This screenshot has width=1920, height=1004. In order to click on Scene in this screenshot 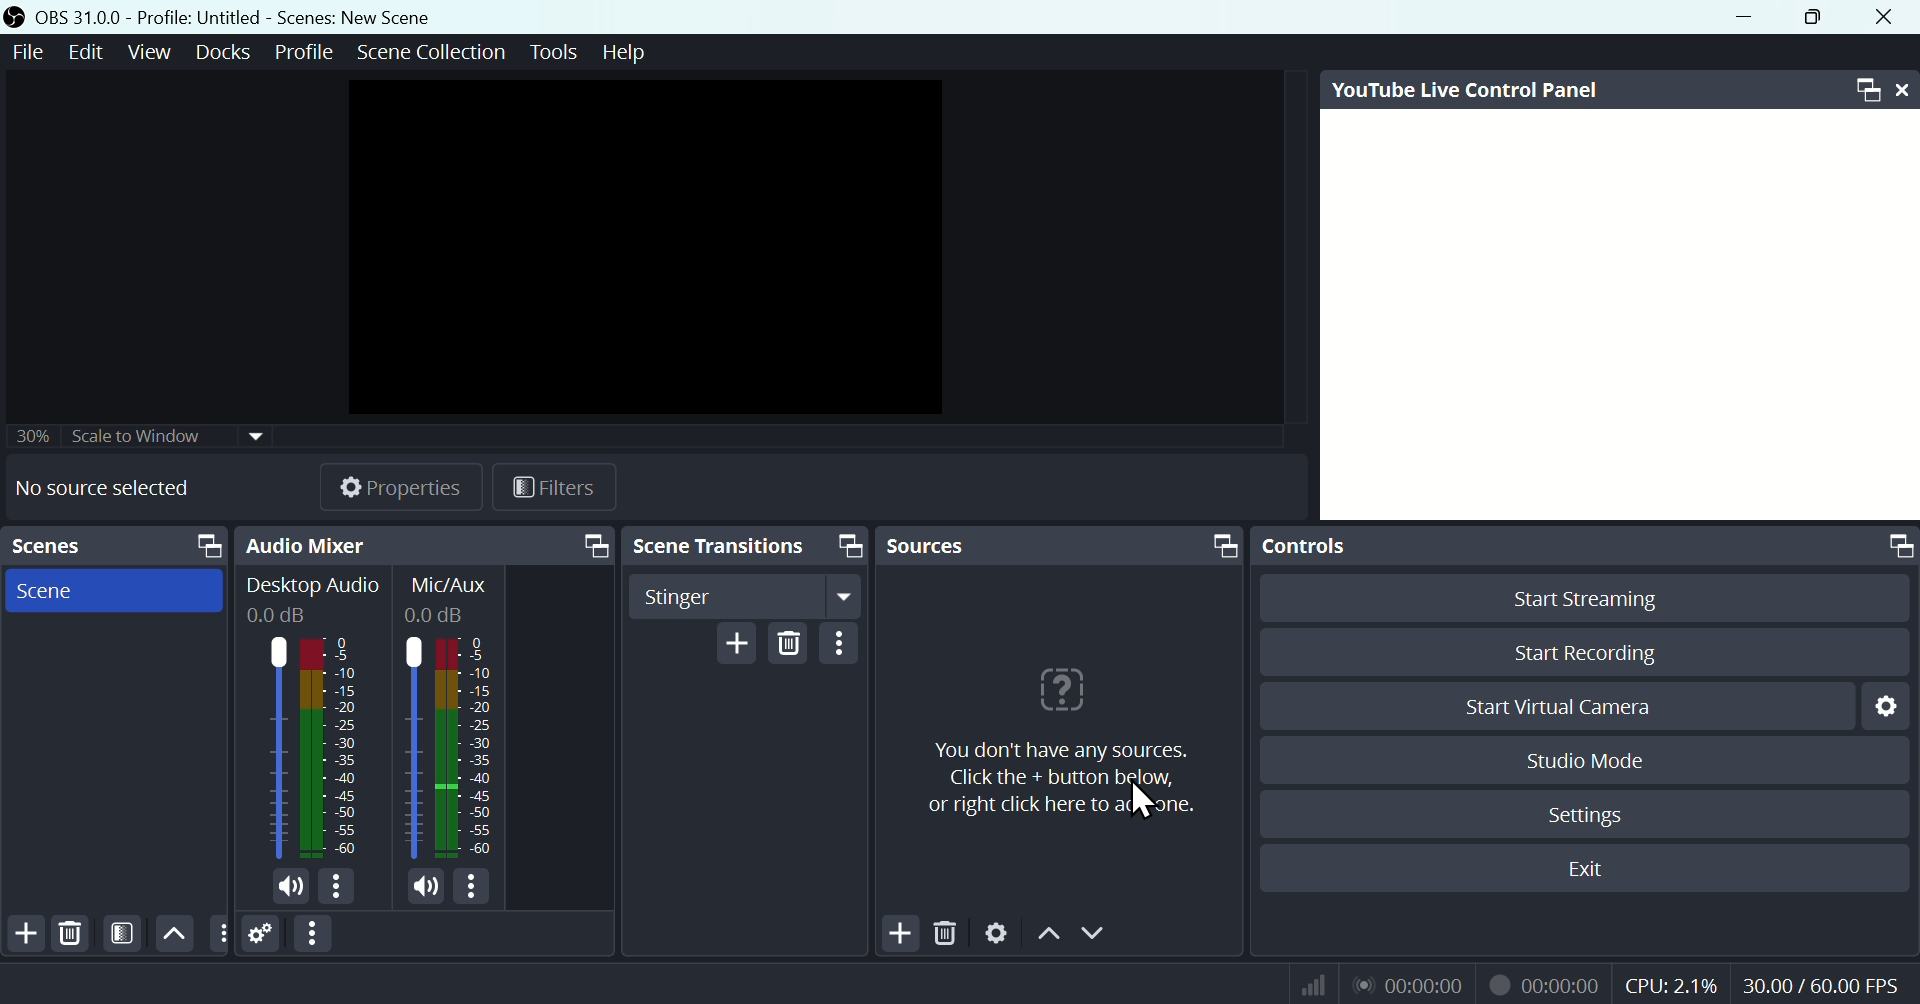, I will do `click(113, 590)`.